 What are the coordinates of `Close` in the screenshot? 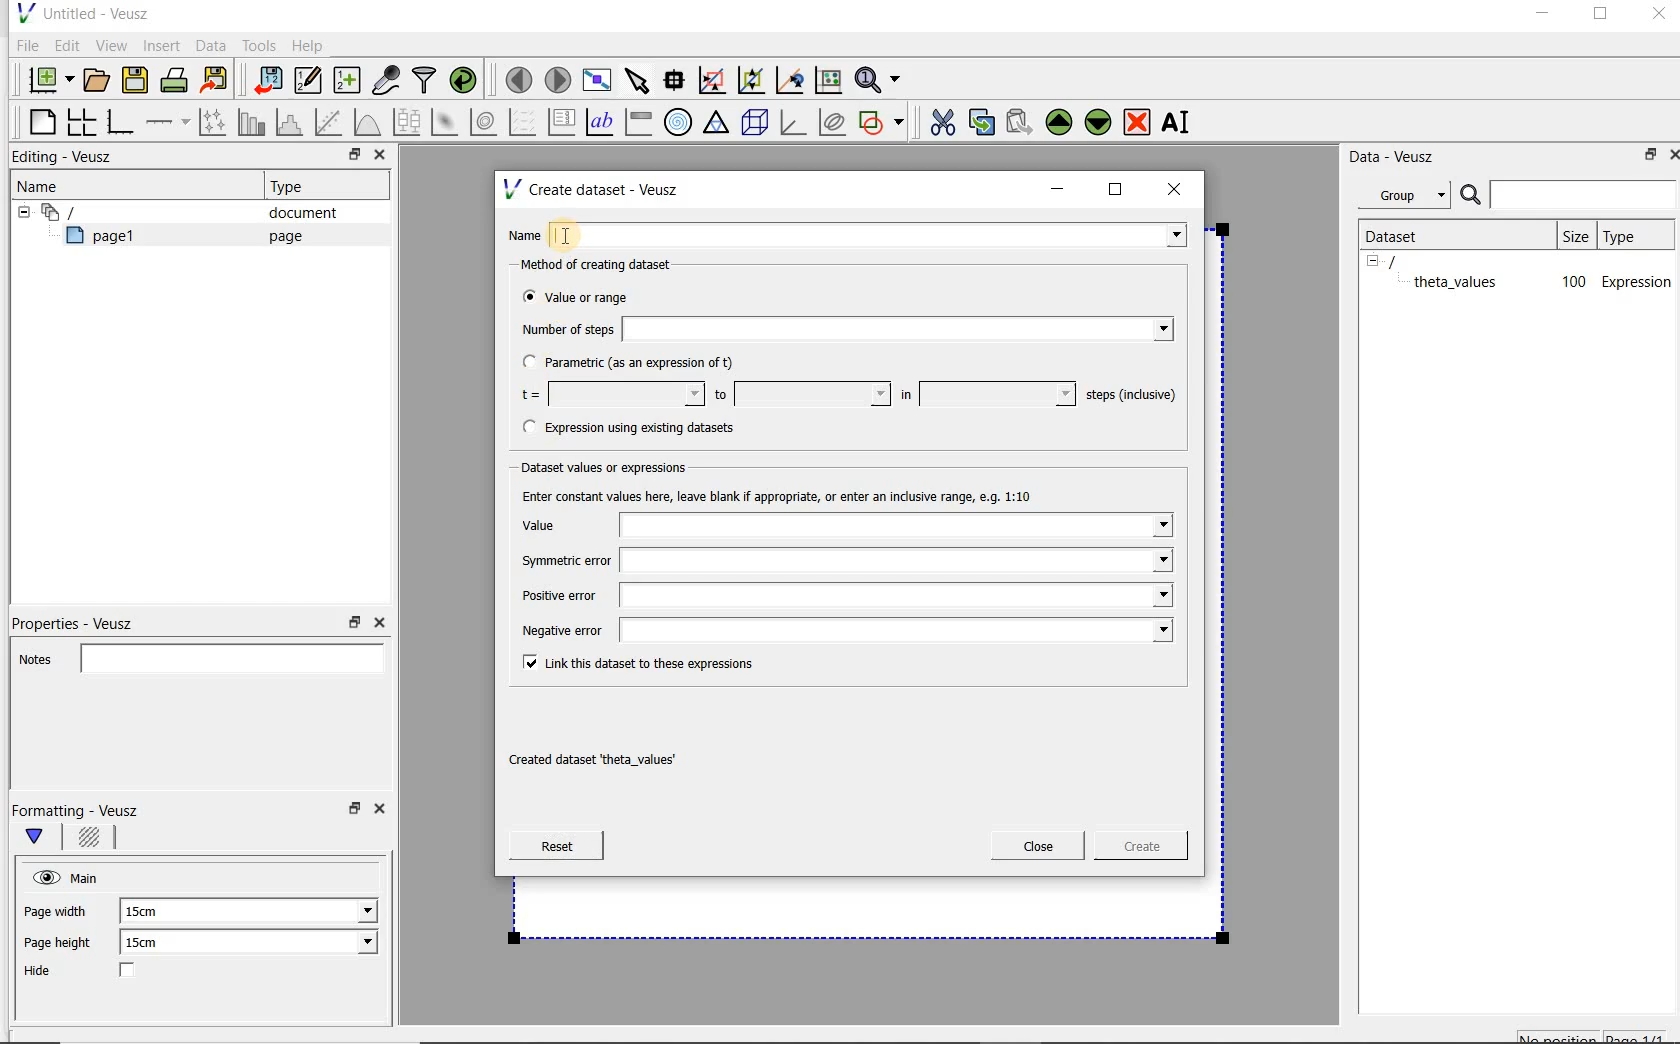 It's located at (1657, 17).